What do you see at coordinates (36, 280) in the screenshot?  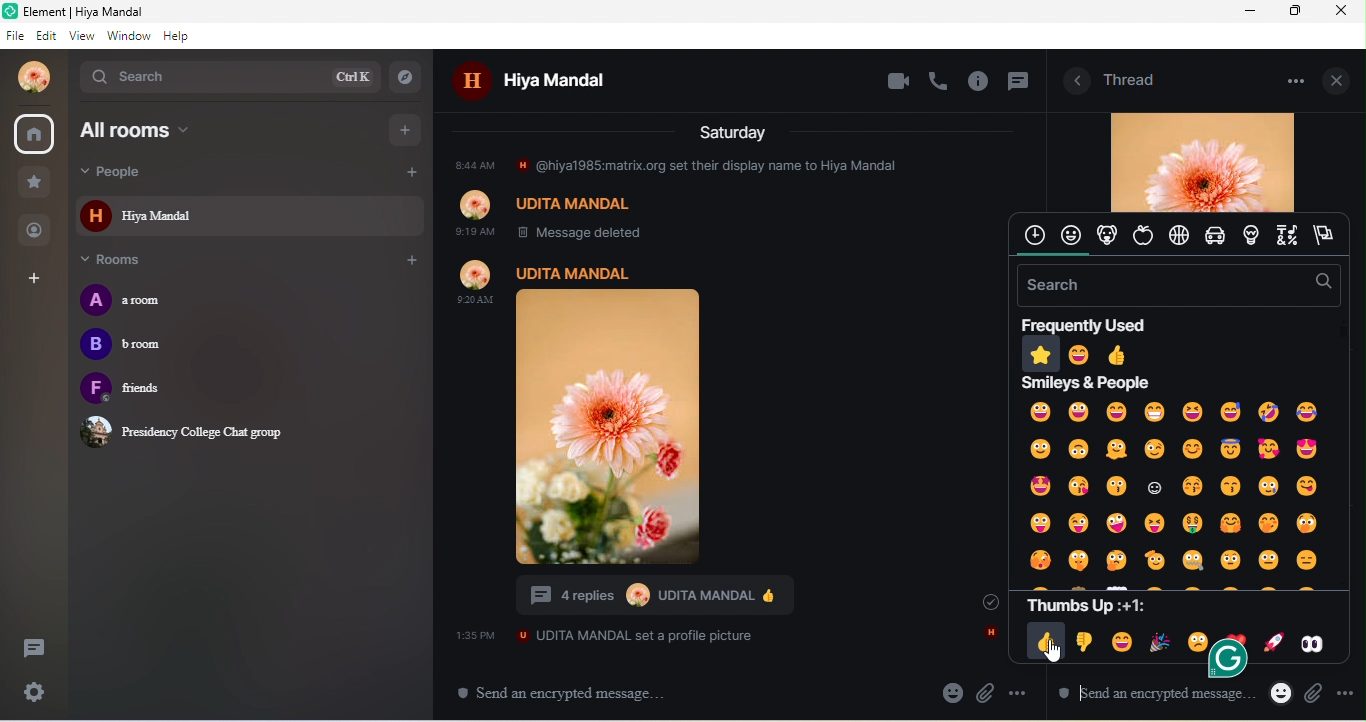 I see `create a space` at bounding box center [36, 280].